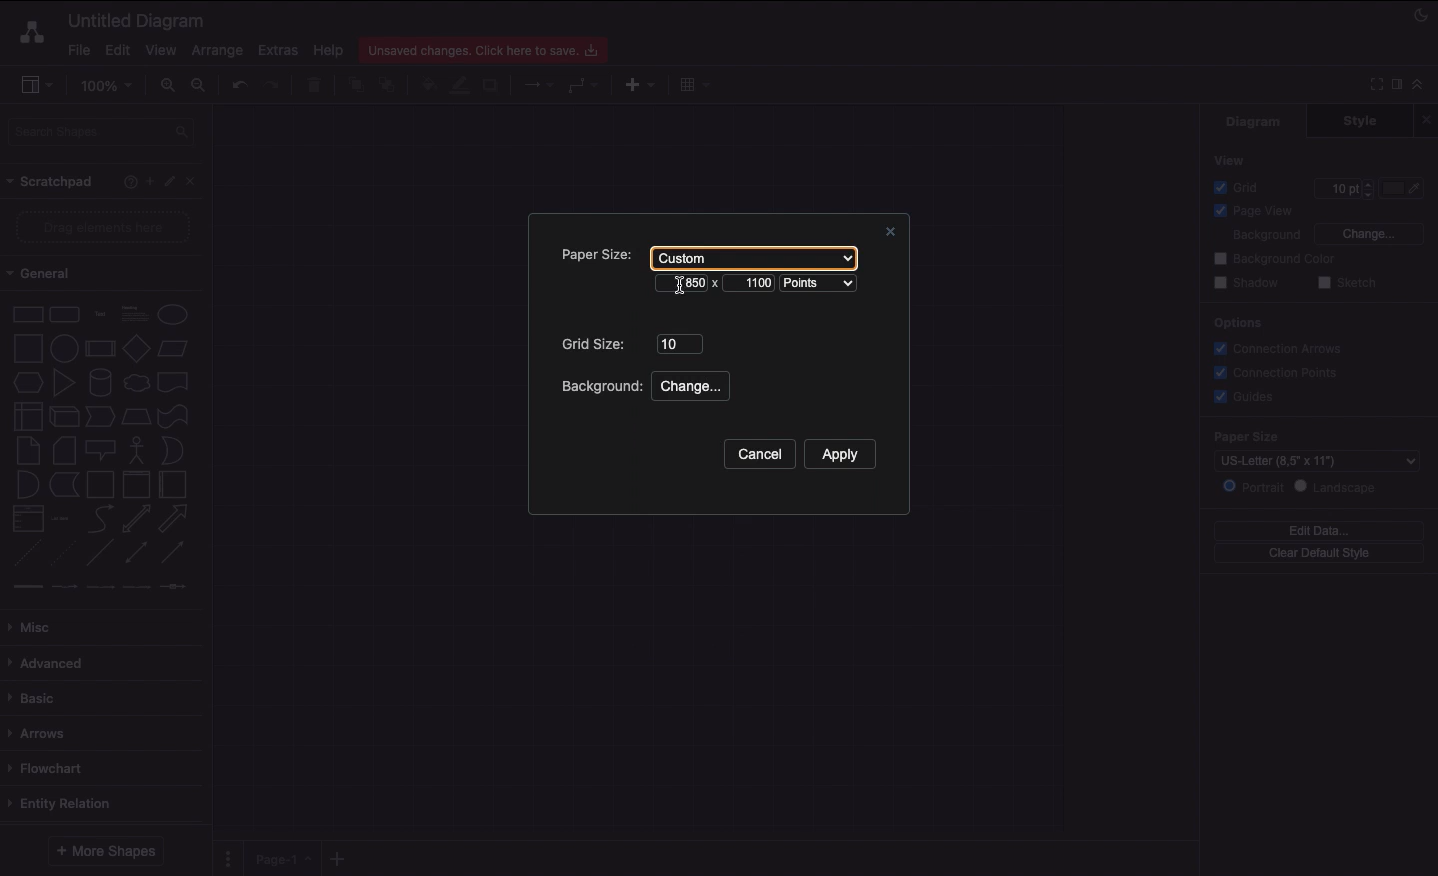 The width and height of the screenshot is (1438, 876). I want to click on Scrathpad, so click(51, 182).